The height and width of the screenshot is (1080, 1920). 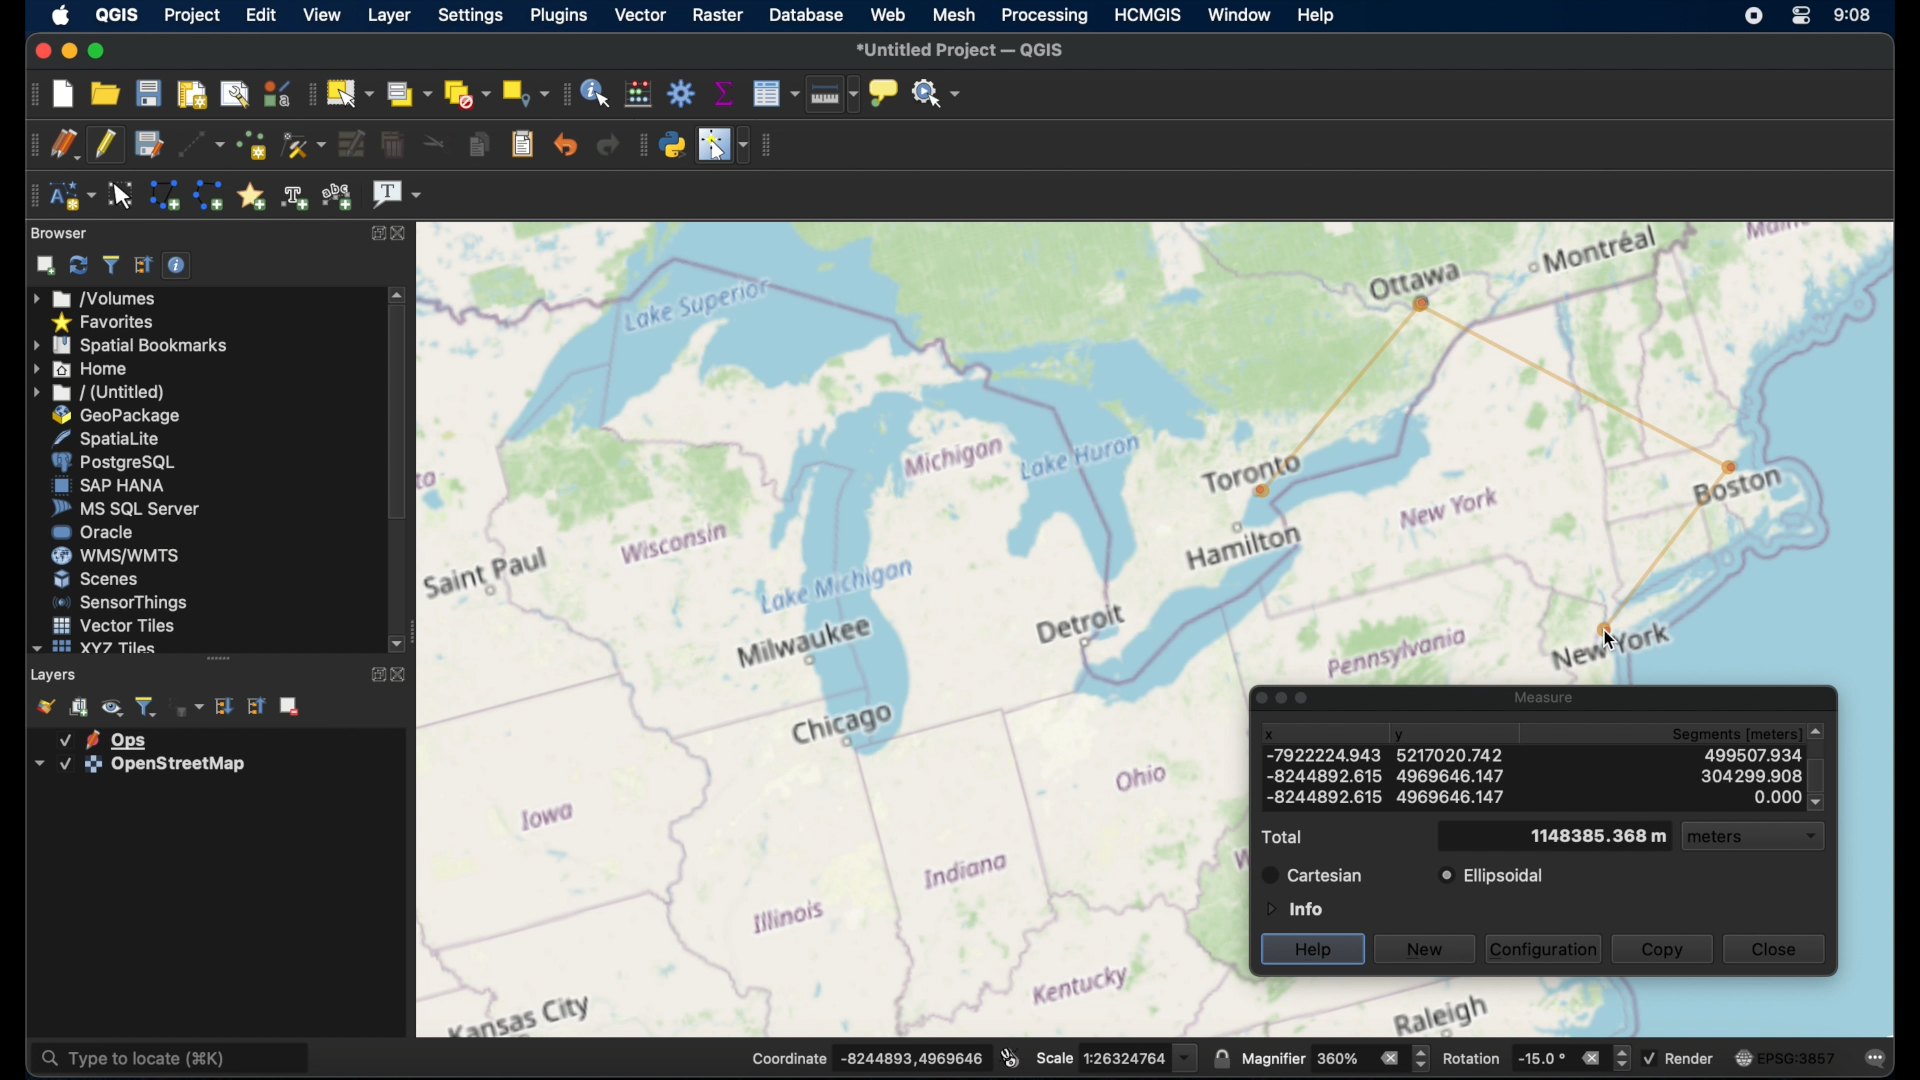 What do you see at coordinates (295, 196) in the screenshot?
I see `create text annotation along line` at bounding box center [295, 196].